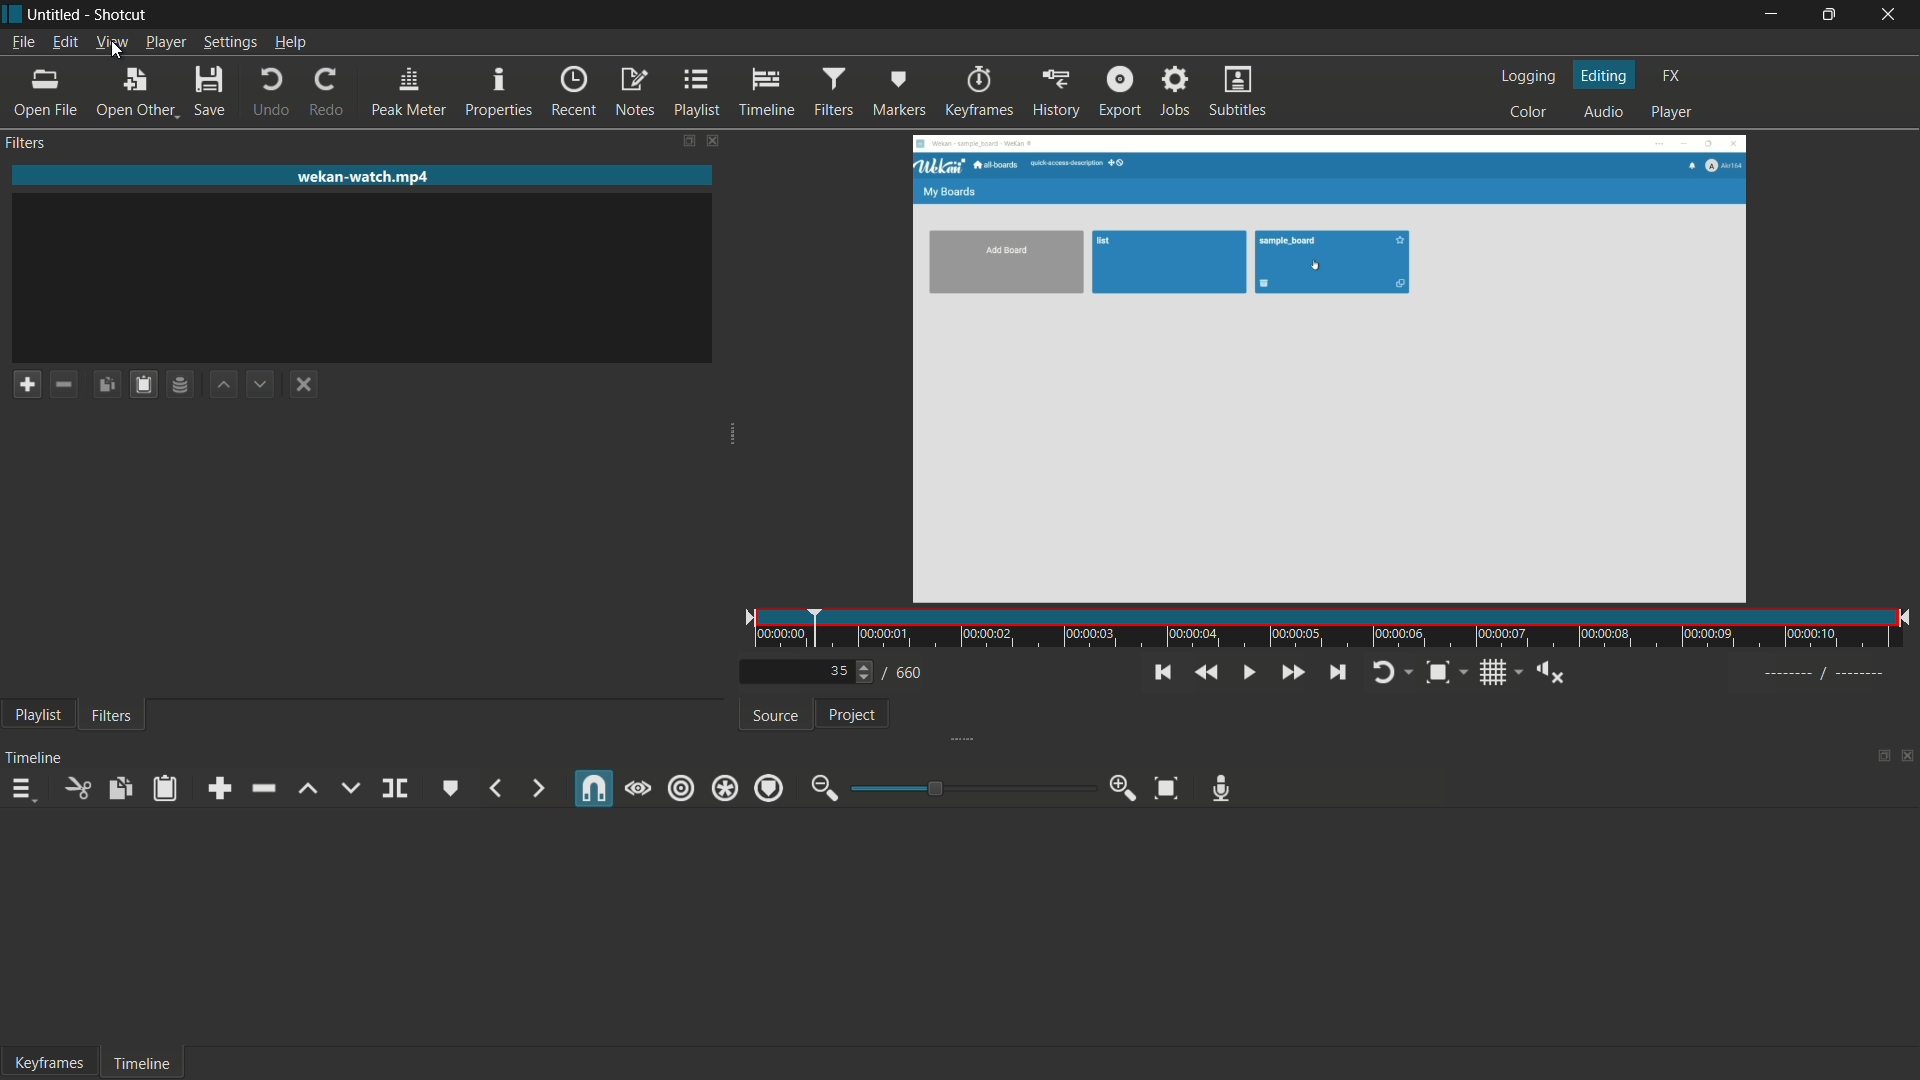 The width and height of the screenshot is (1920, 1080). I want to click on save filter set, so click(180, 385).